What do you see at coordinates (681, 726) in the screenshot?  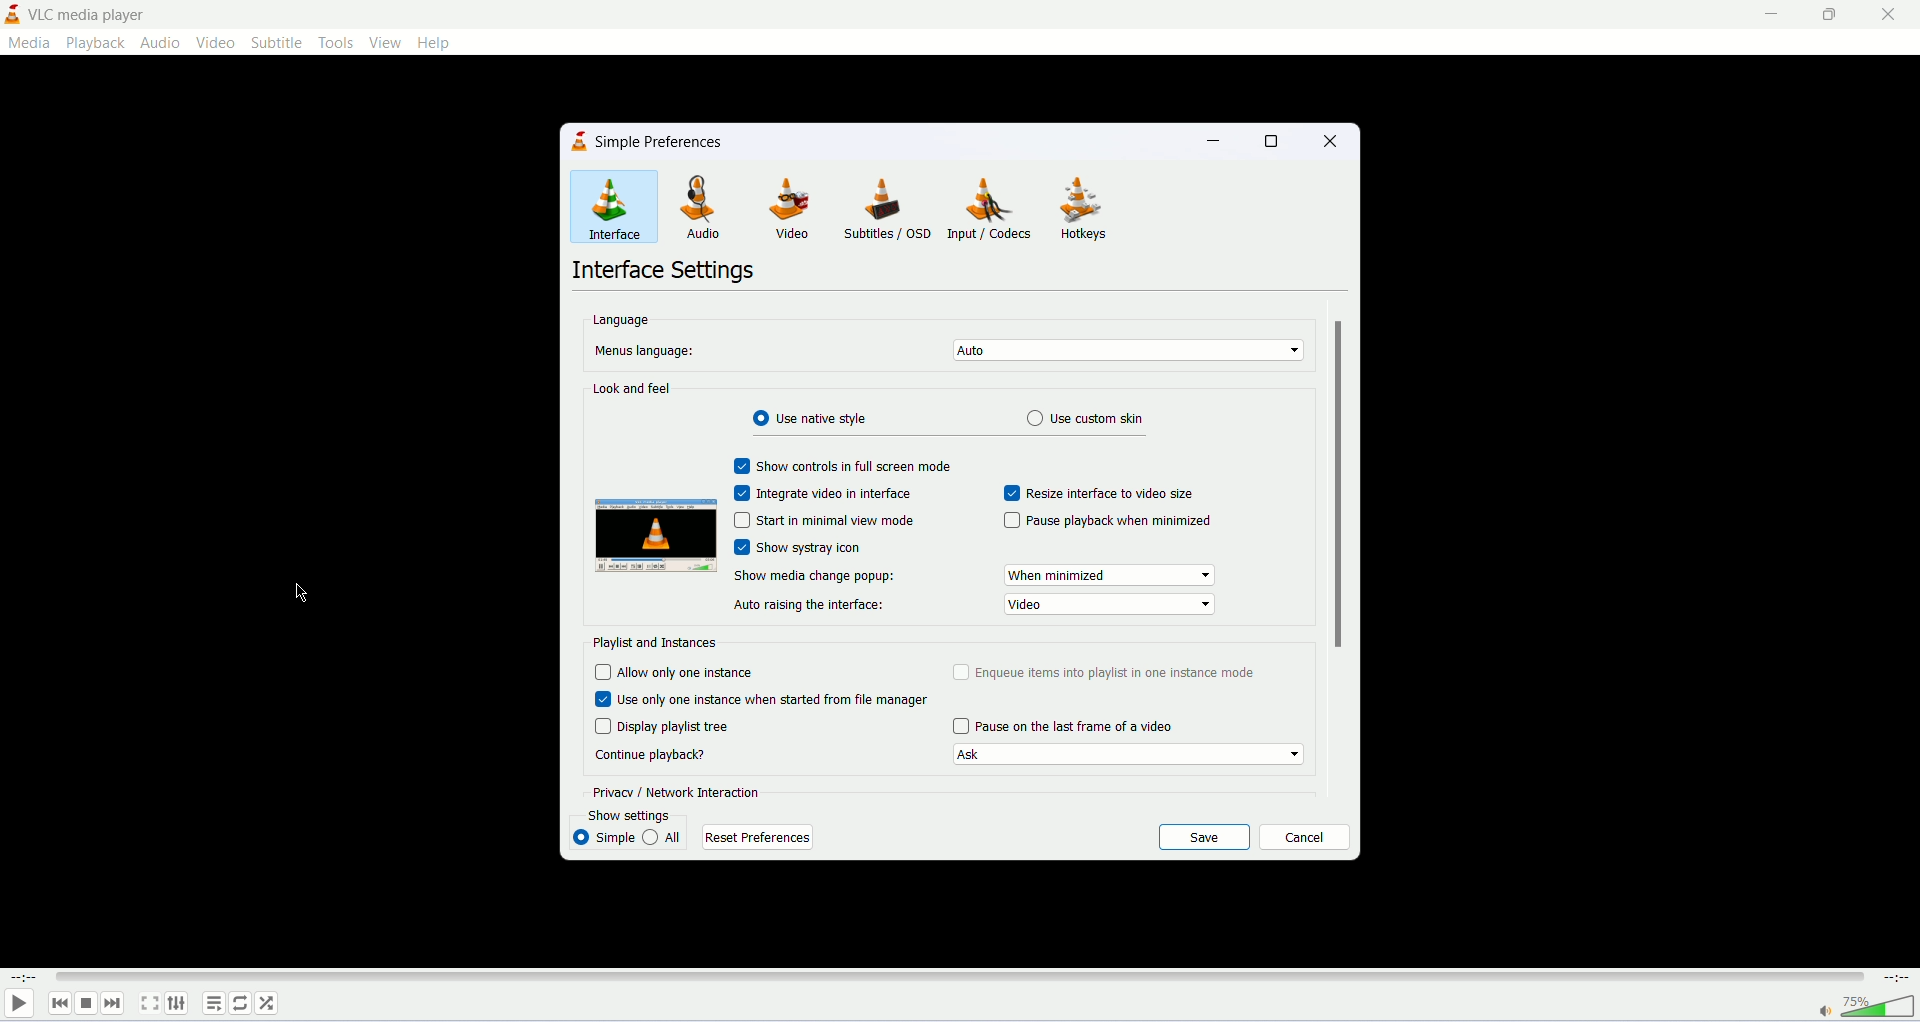 I see `display playlist tree` at bounding box center [681, 726].